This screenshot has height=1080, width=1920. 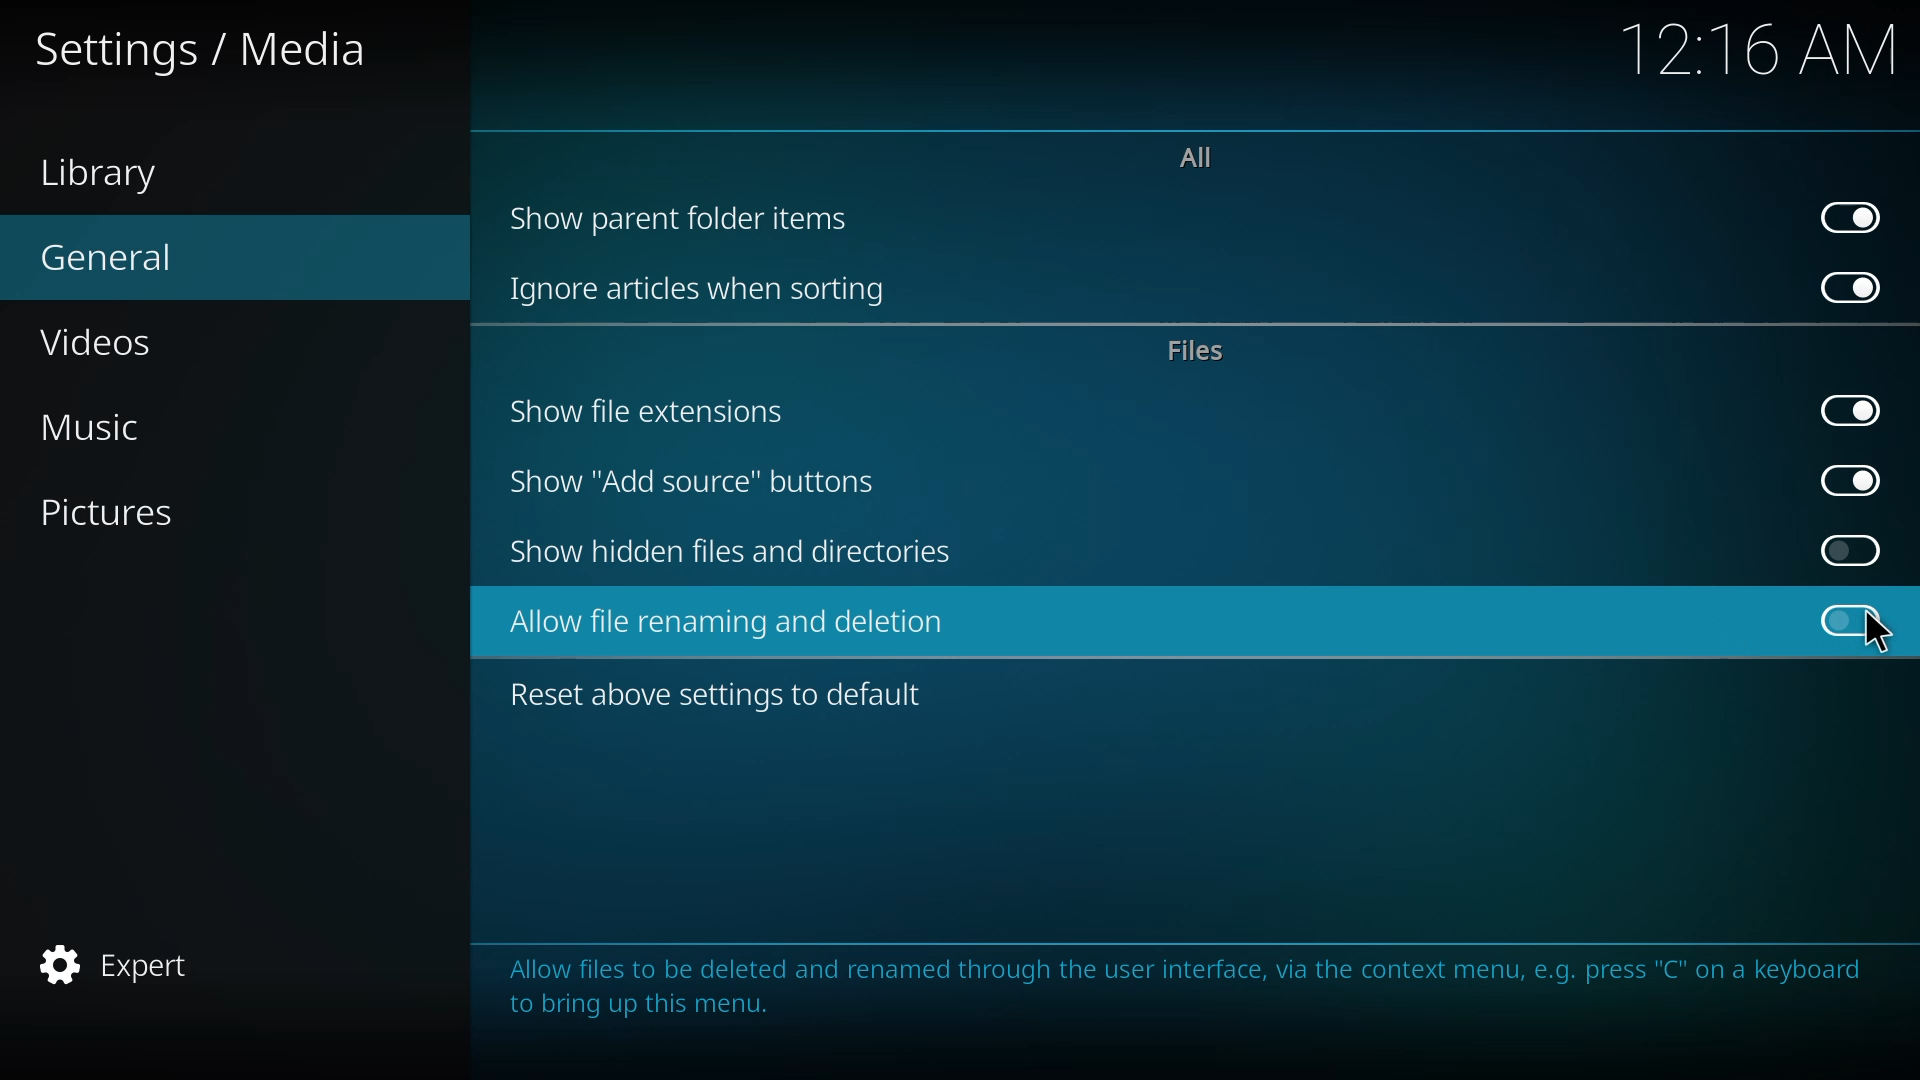 I want to click on enabled, so click(x=1857, y=288).